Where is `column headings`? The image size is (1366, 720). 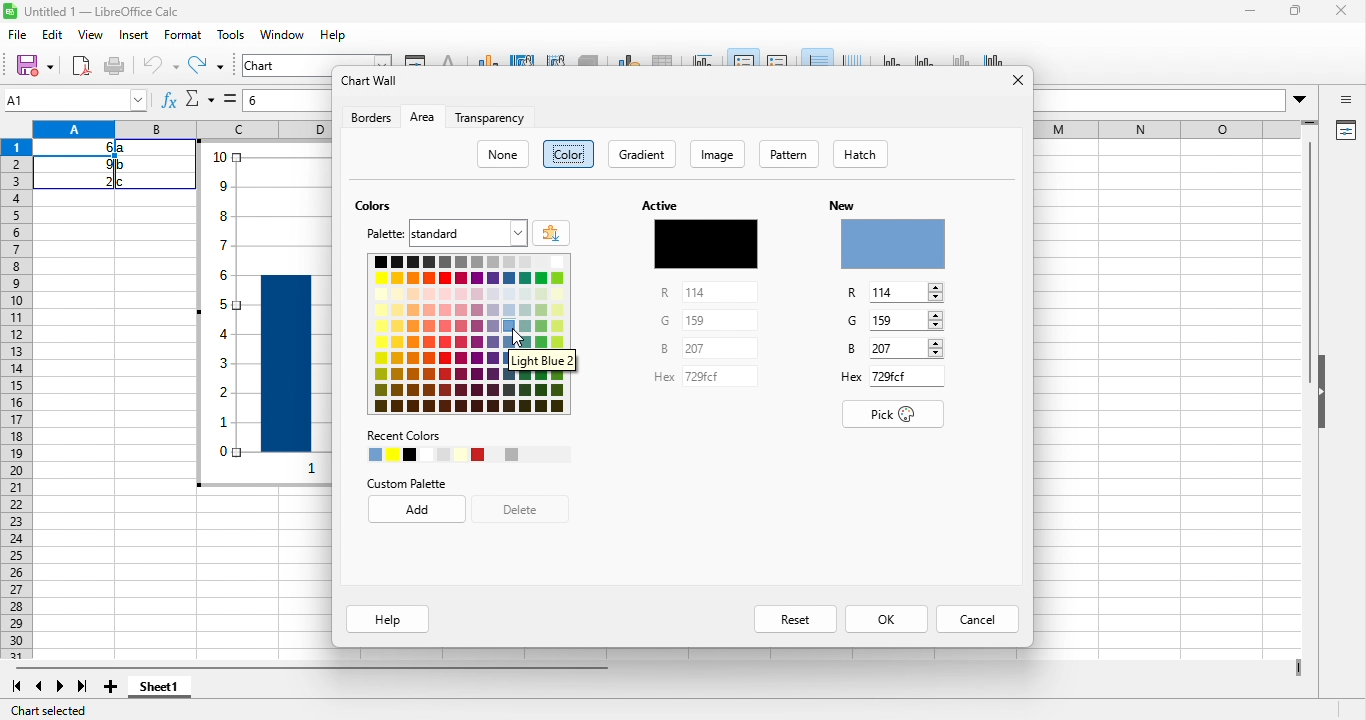
column headings is located at coordinates (181, 129).